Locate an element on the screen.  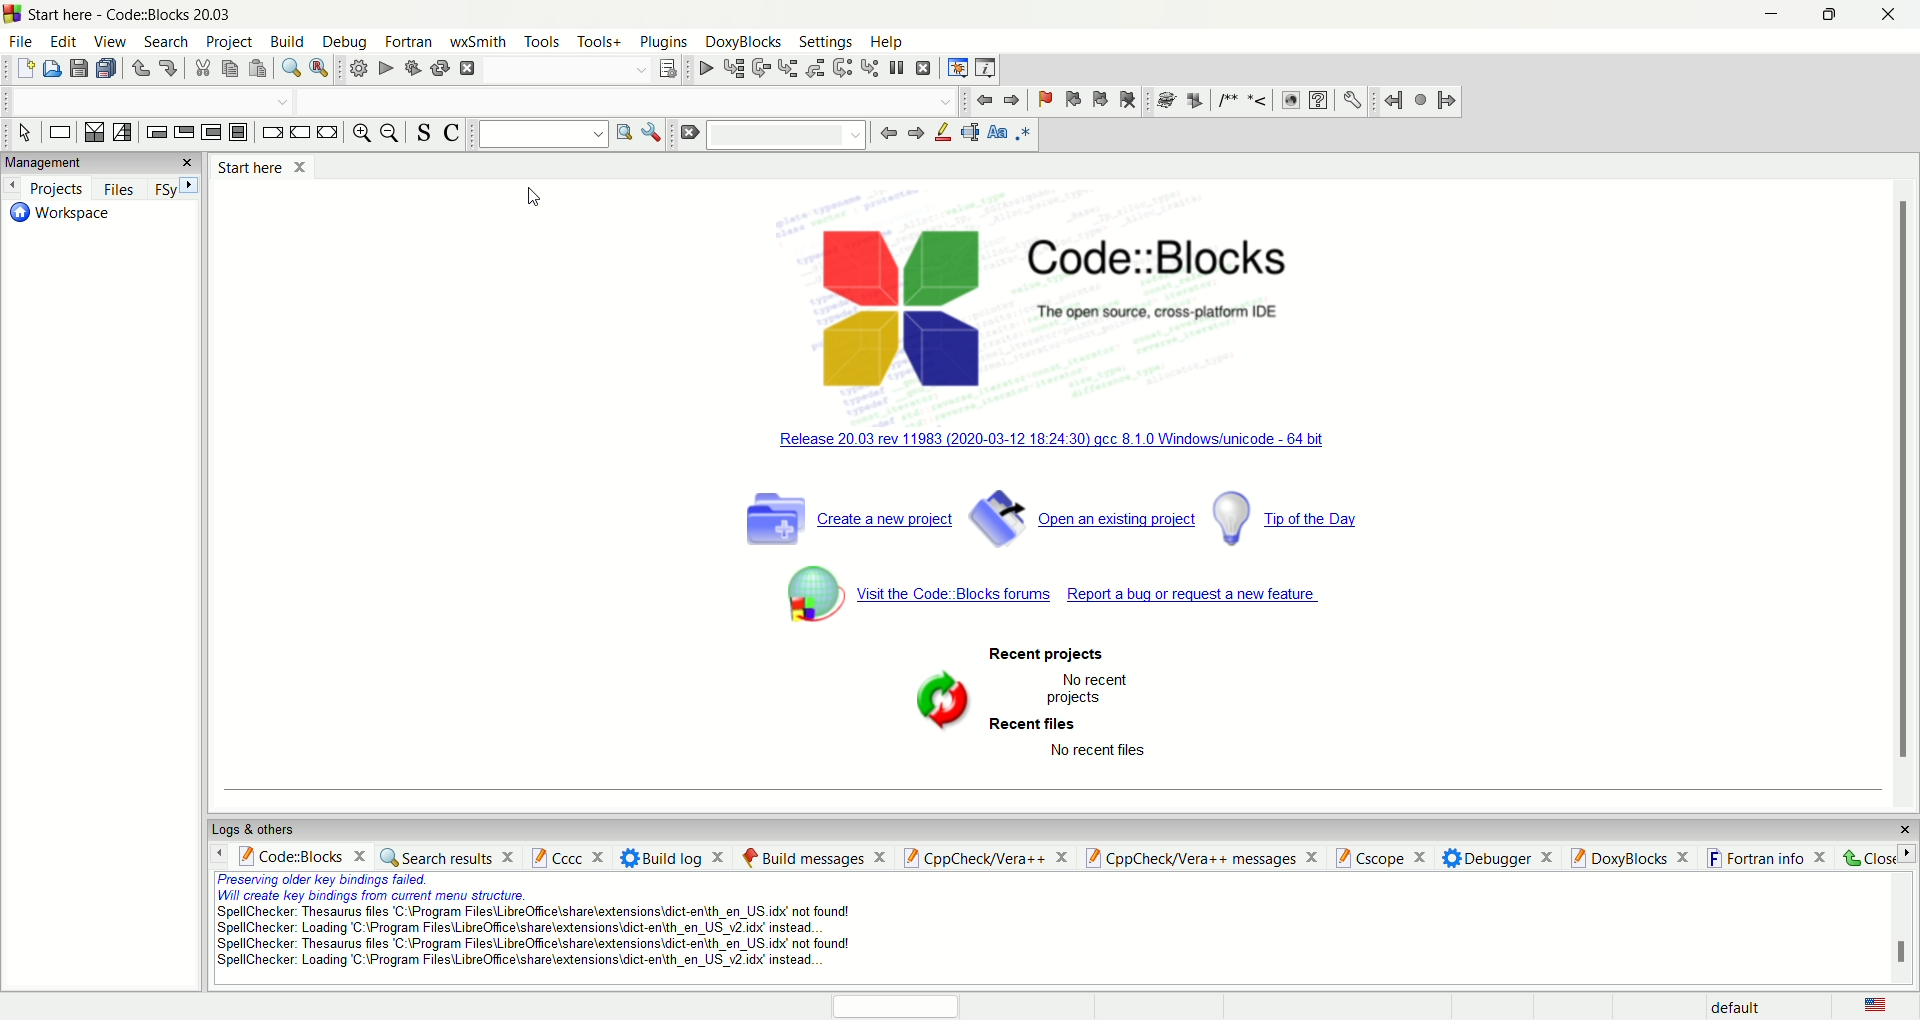
minimize is located at coordinates (1767, 18).